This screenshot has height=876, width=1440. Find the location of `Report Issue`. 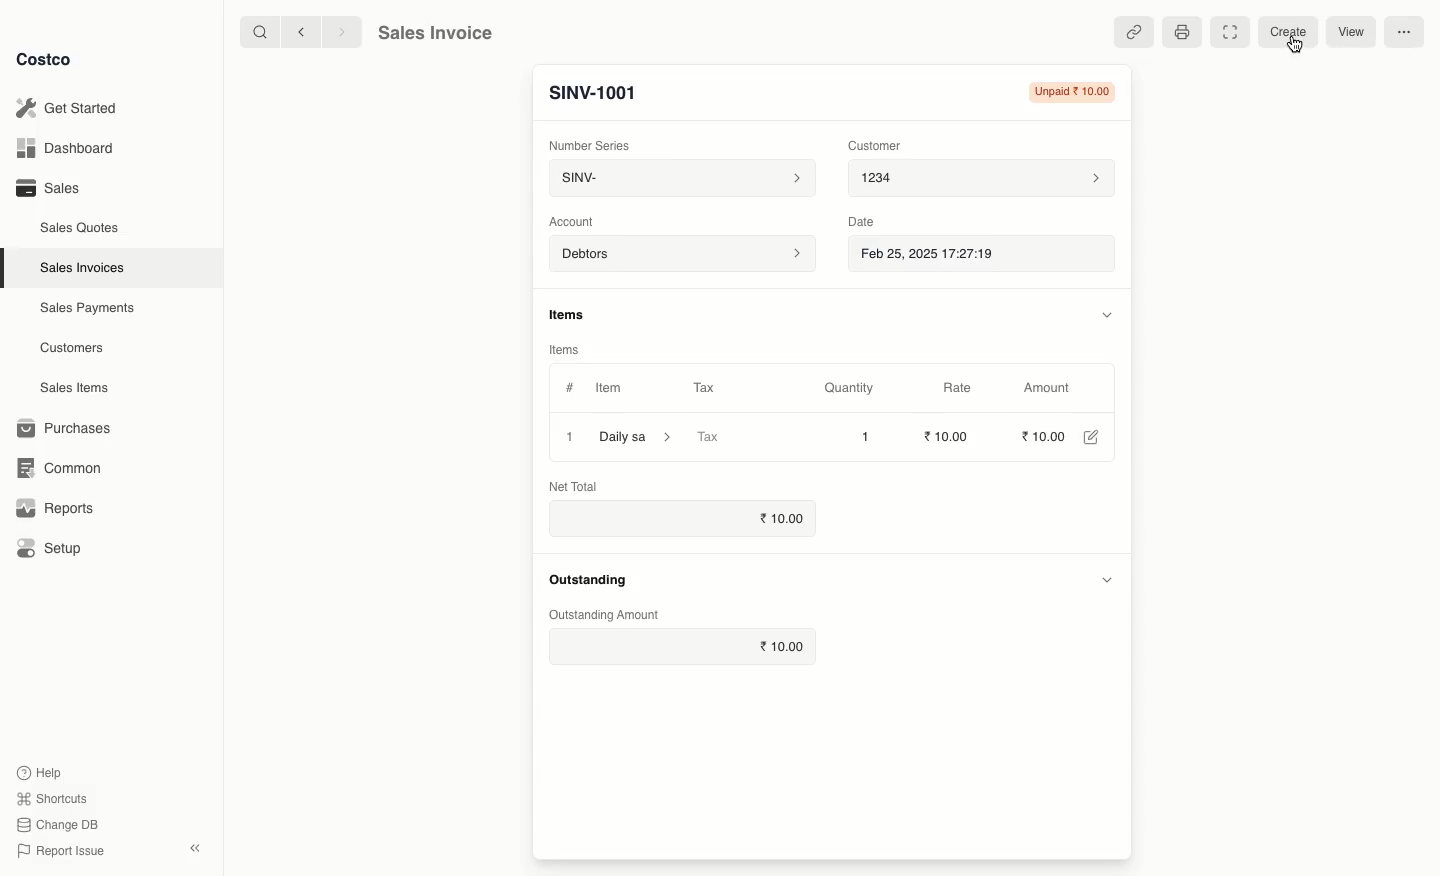

Report Issue is located at coordinates (63, 851).